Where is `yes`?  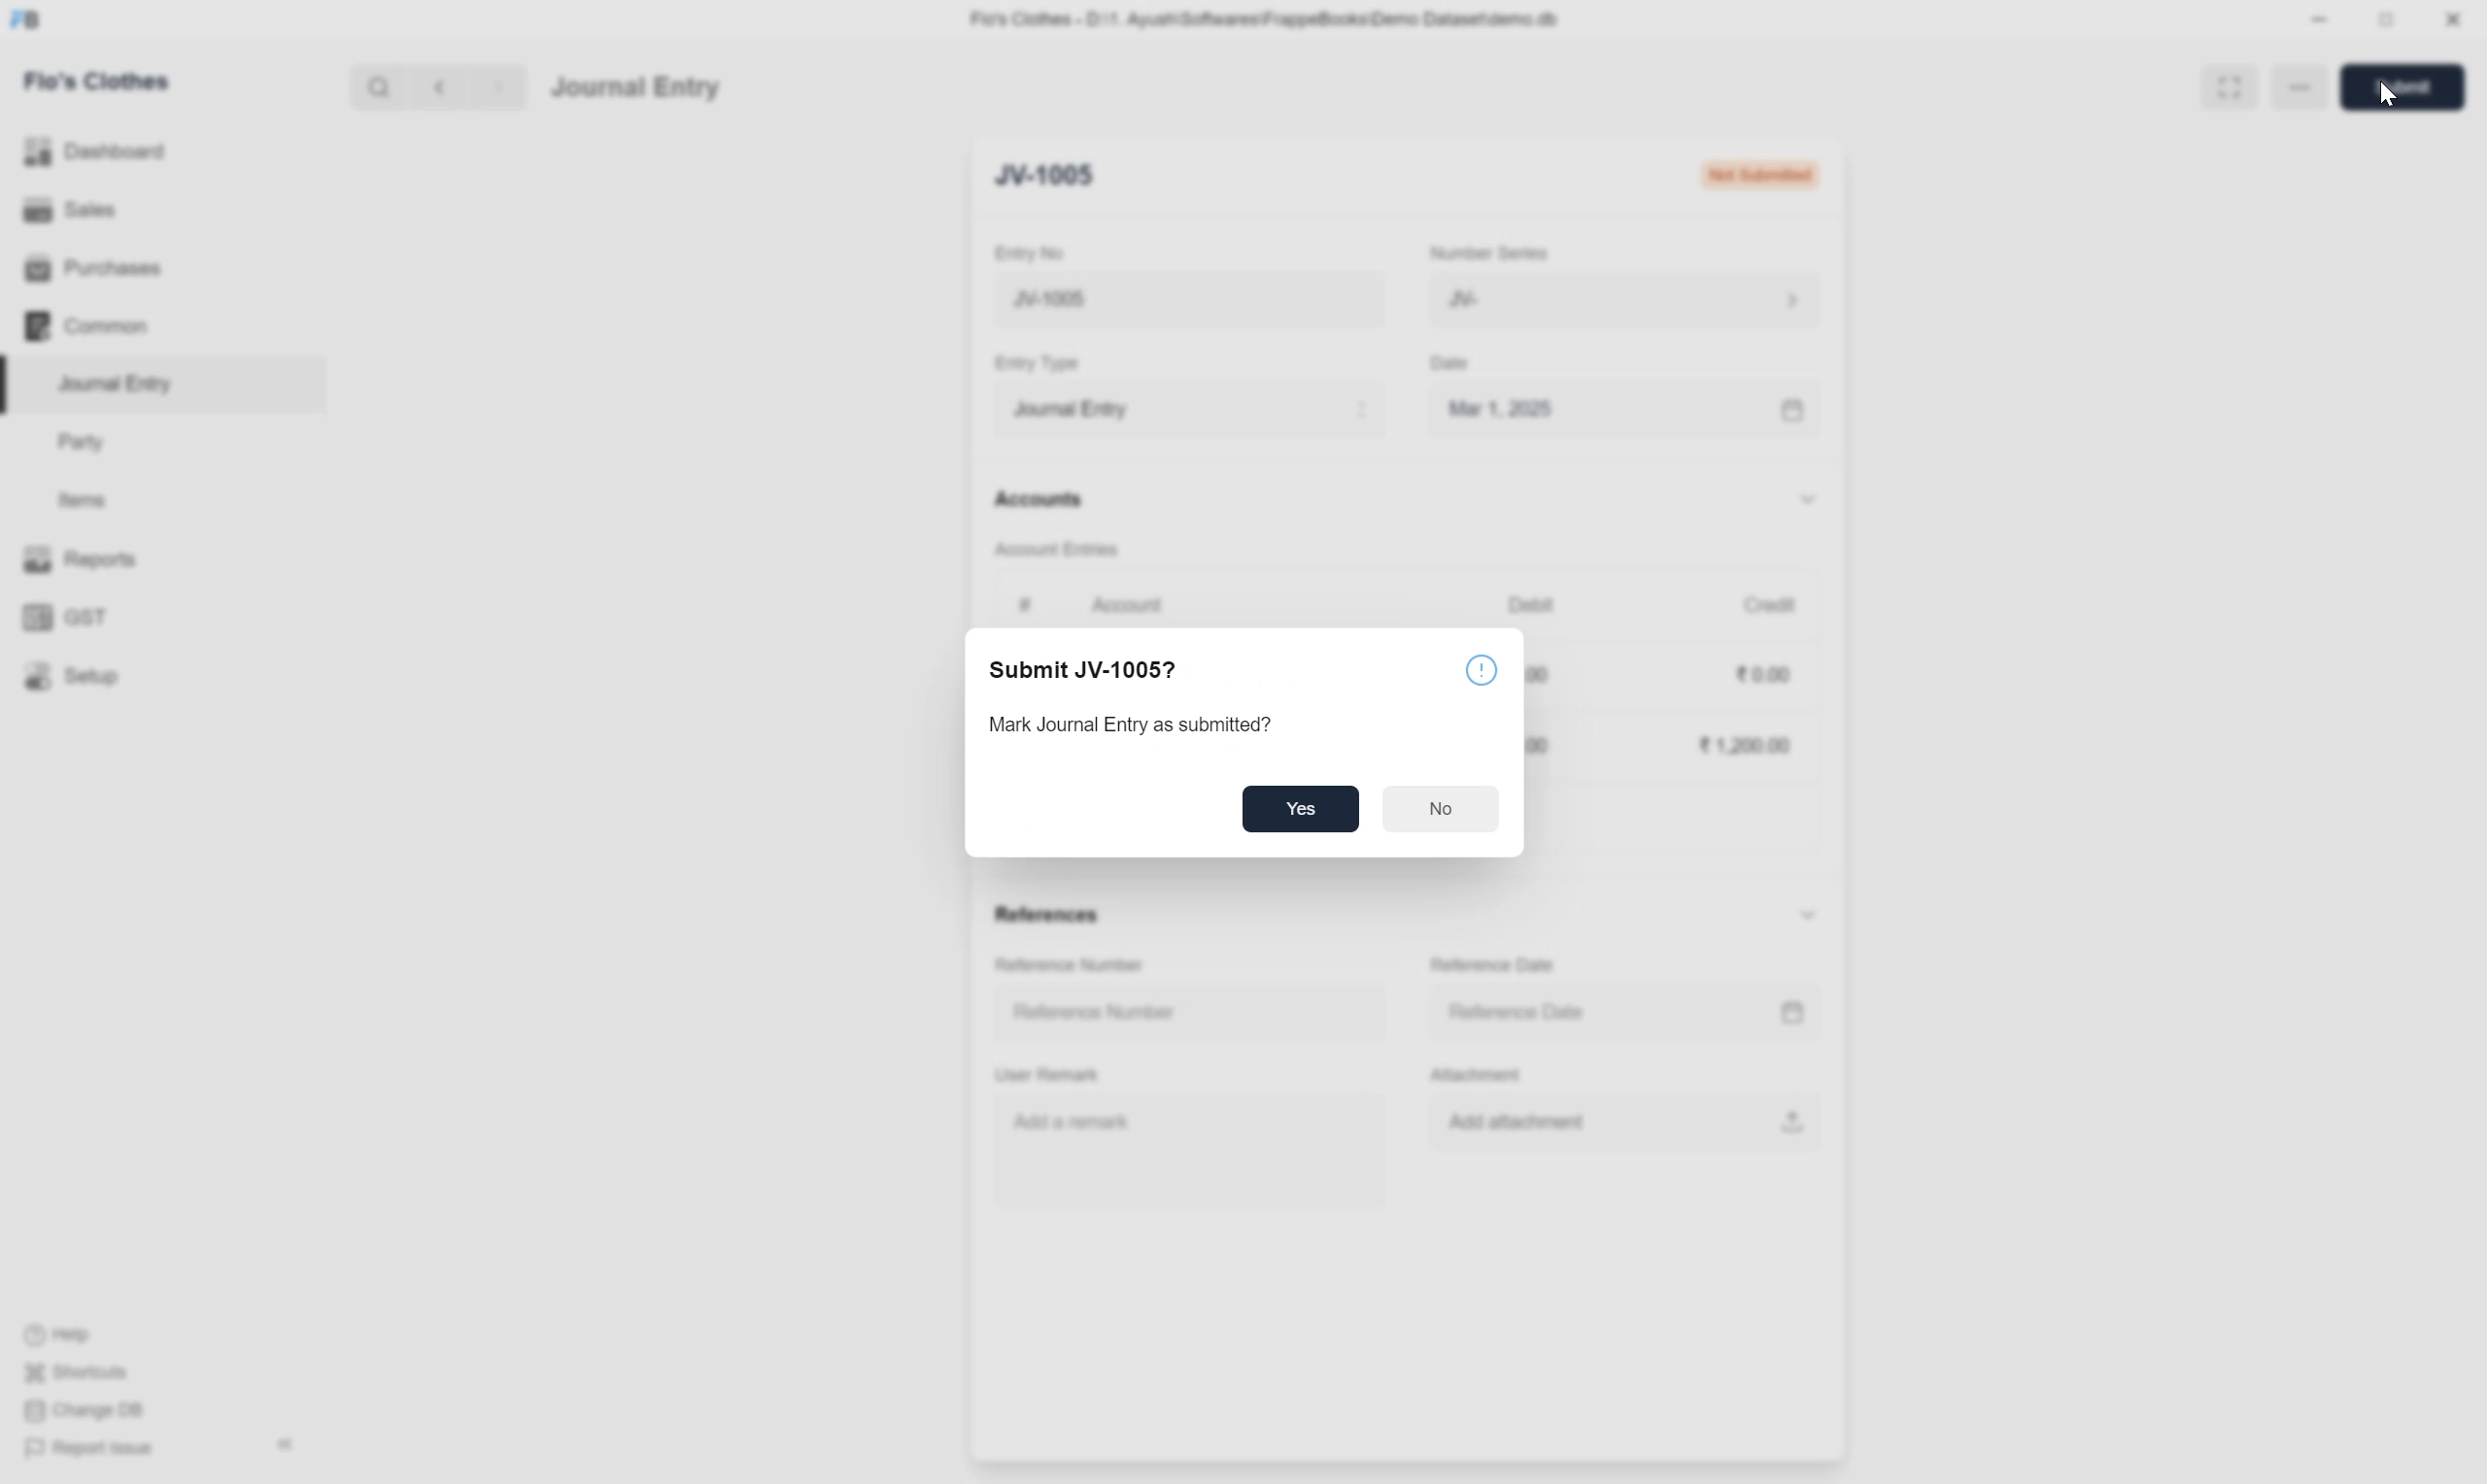
yes is located at coordinates (1303, 809).